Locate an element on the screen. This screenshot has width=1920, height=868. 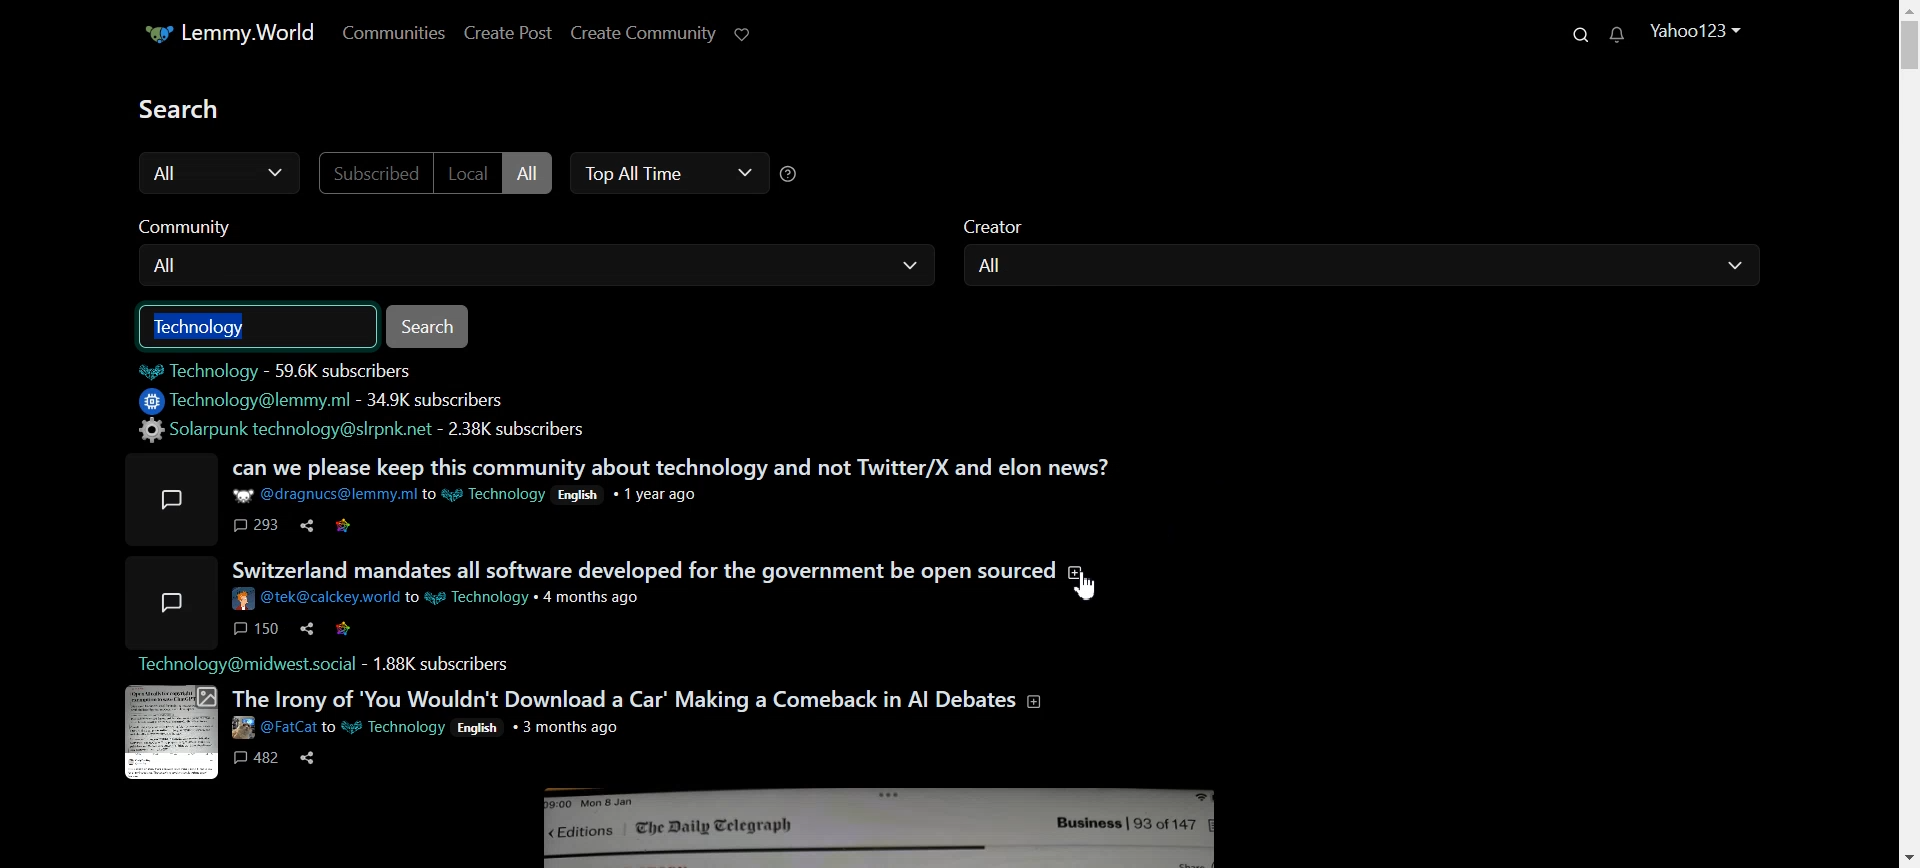
Unread Message is located at coordinates (1622, 37).